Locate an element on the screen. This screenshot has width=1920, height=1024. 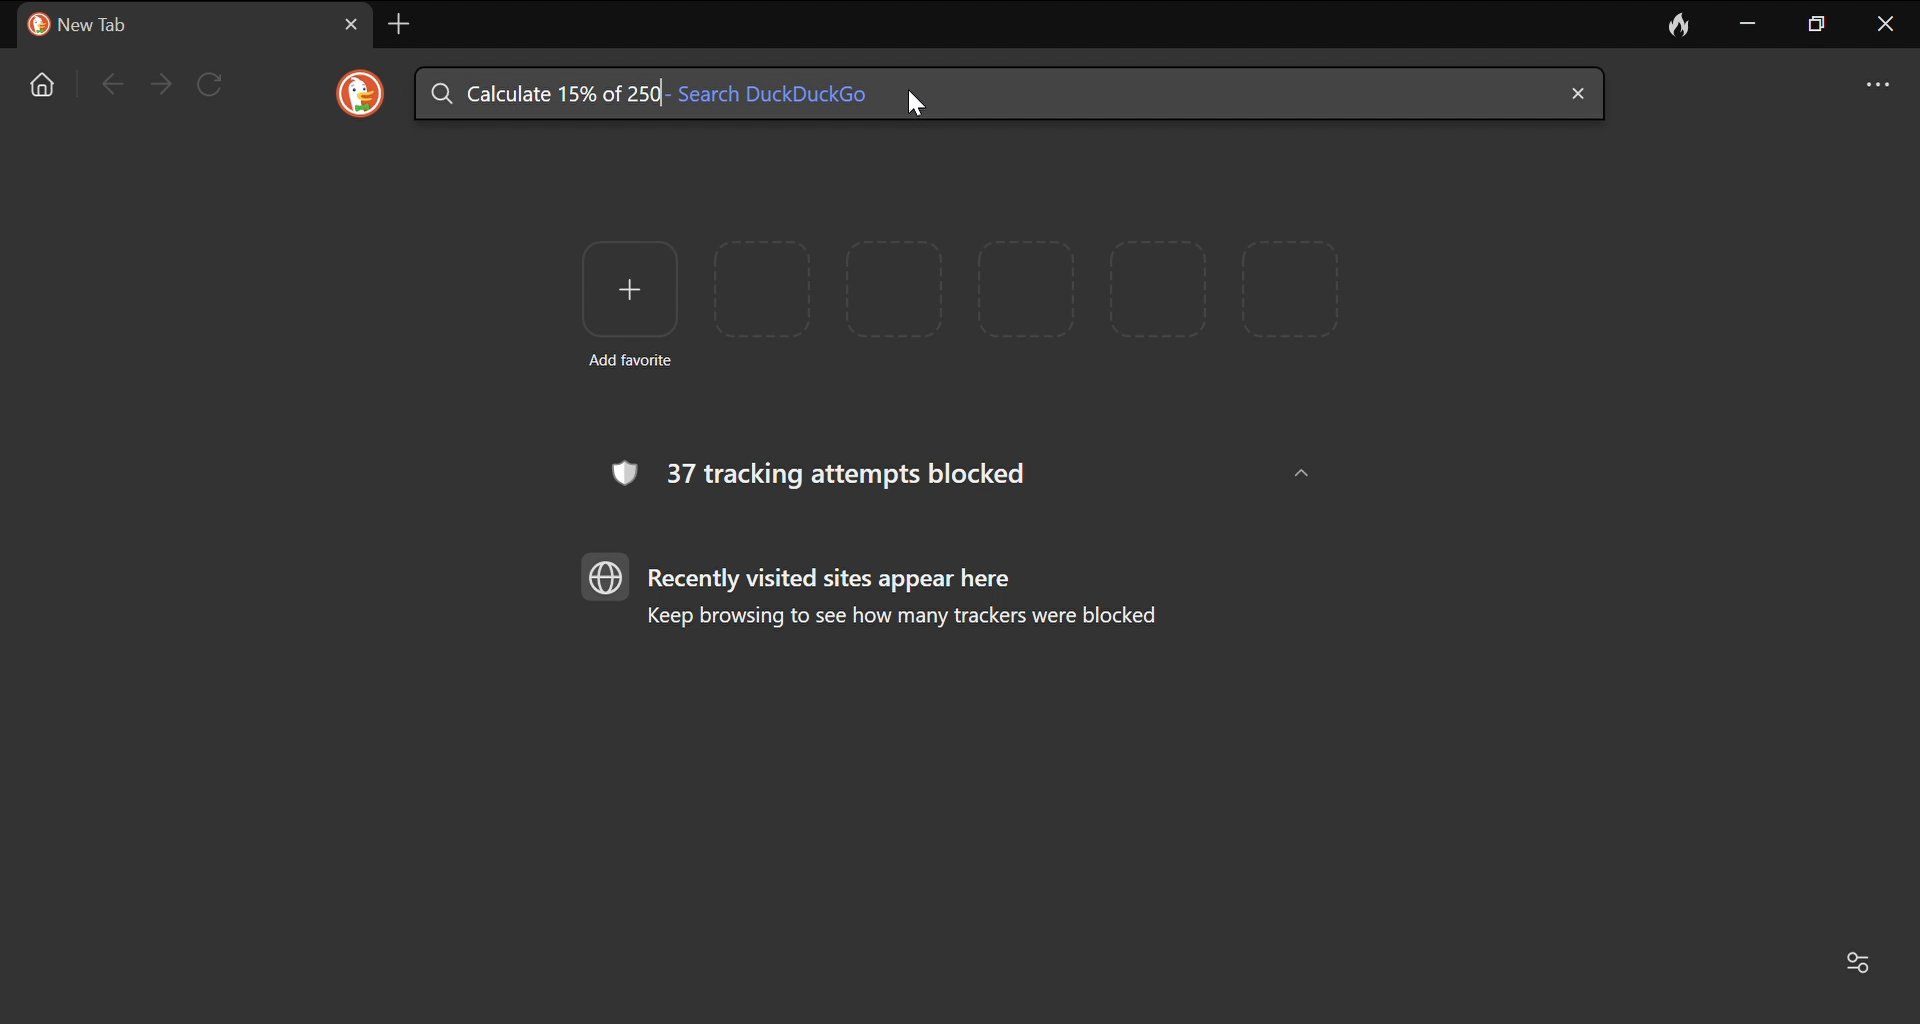
37 tracking attempts blocked is located at coordinates (825, 473).